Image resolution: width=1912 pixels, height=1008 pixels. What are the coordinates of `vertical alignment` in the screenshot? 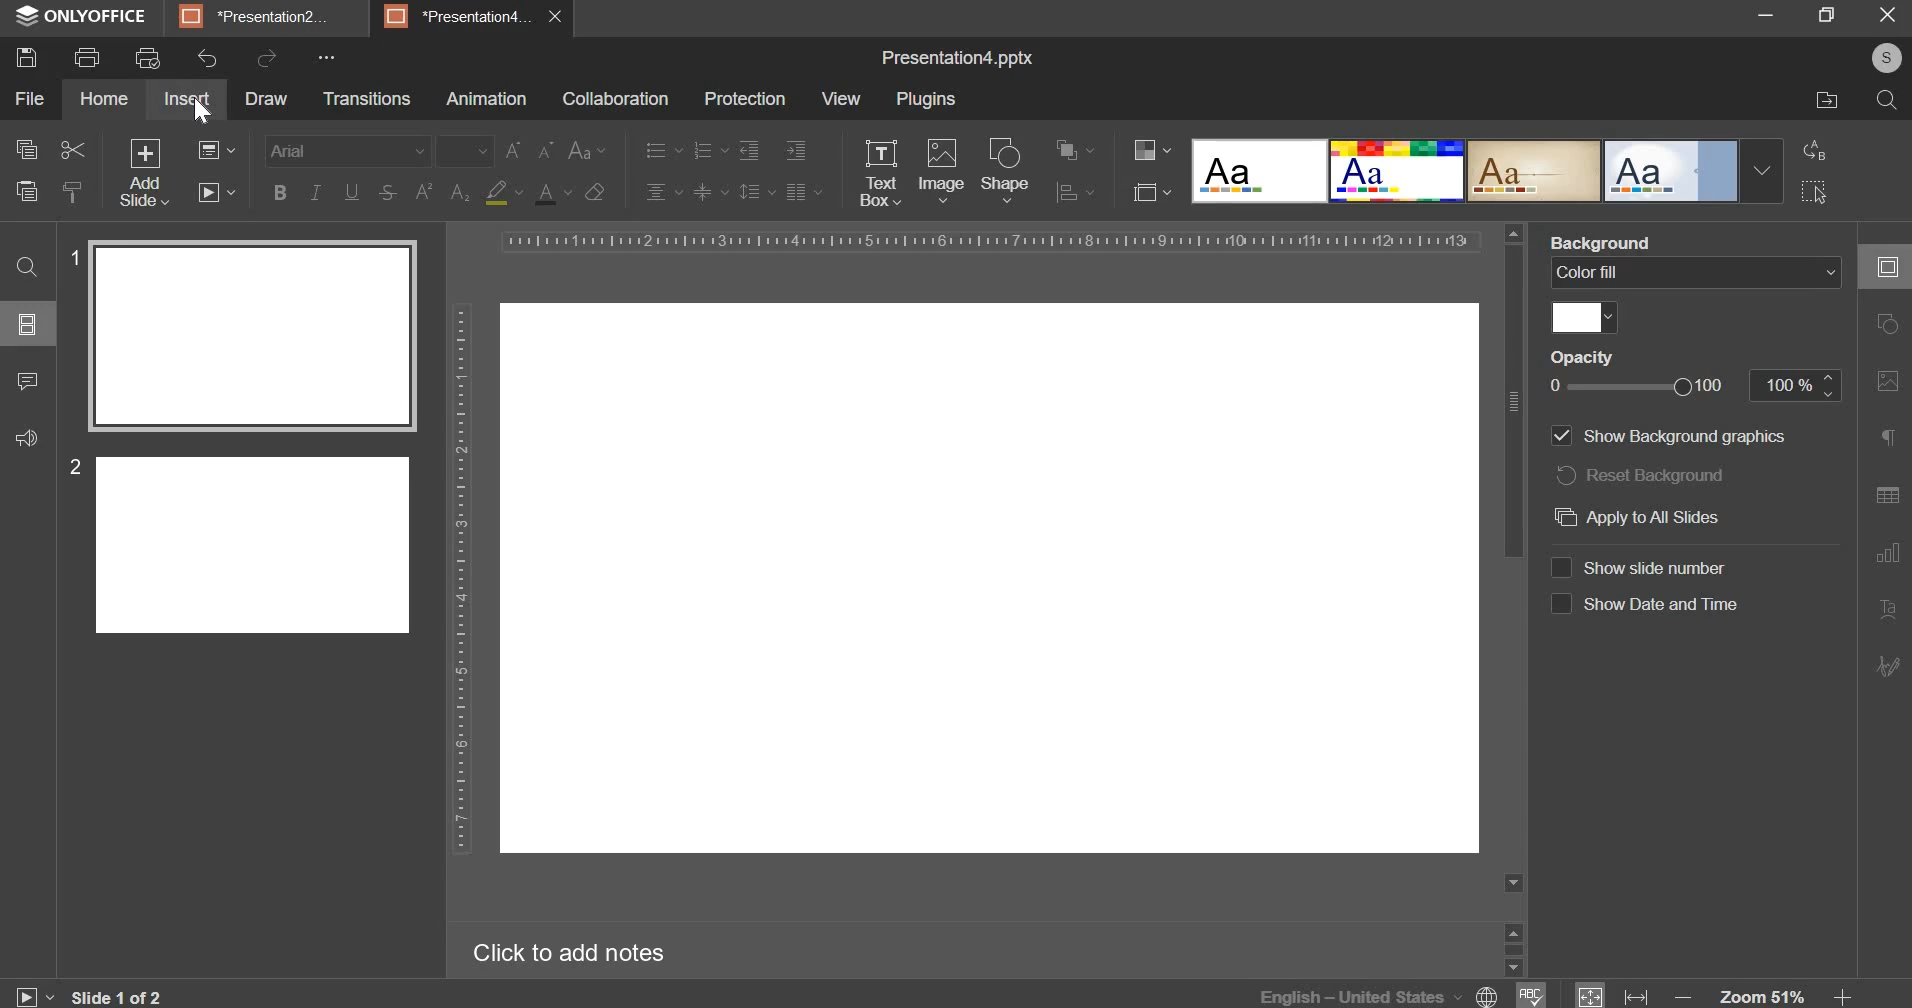 It's located at (711, 192).